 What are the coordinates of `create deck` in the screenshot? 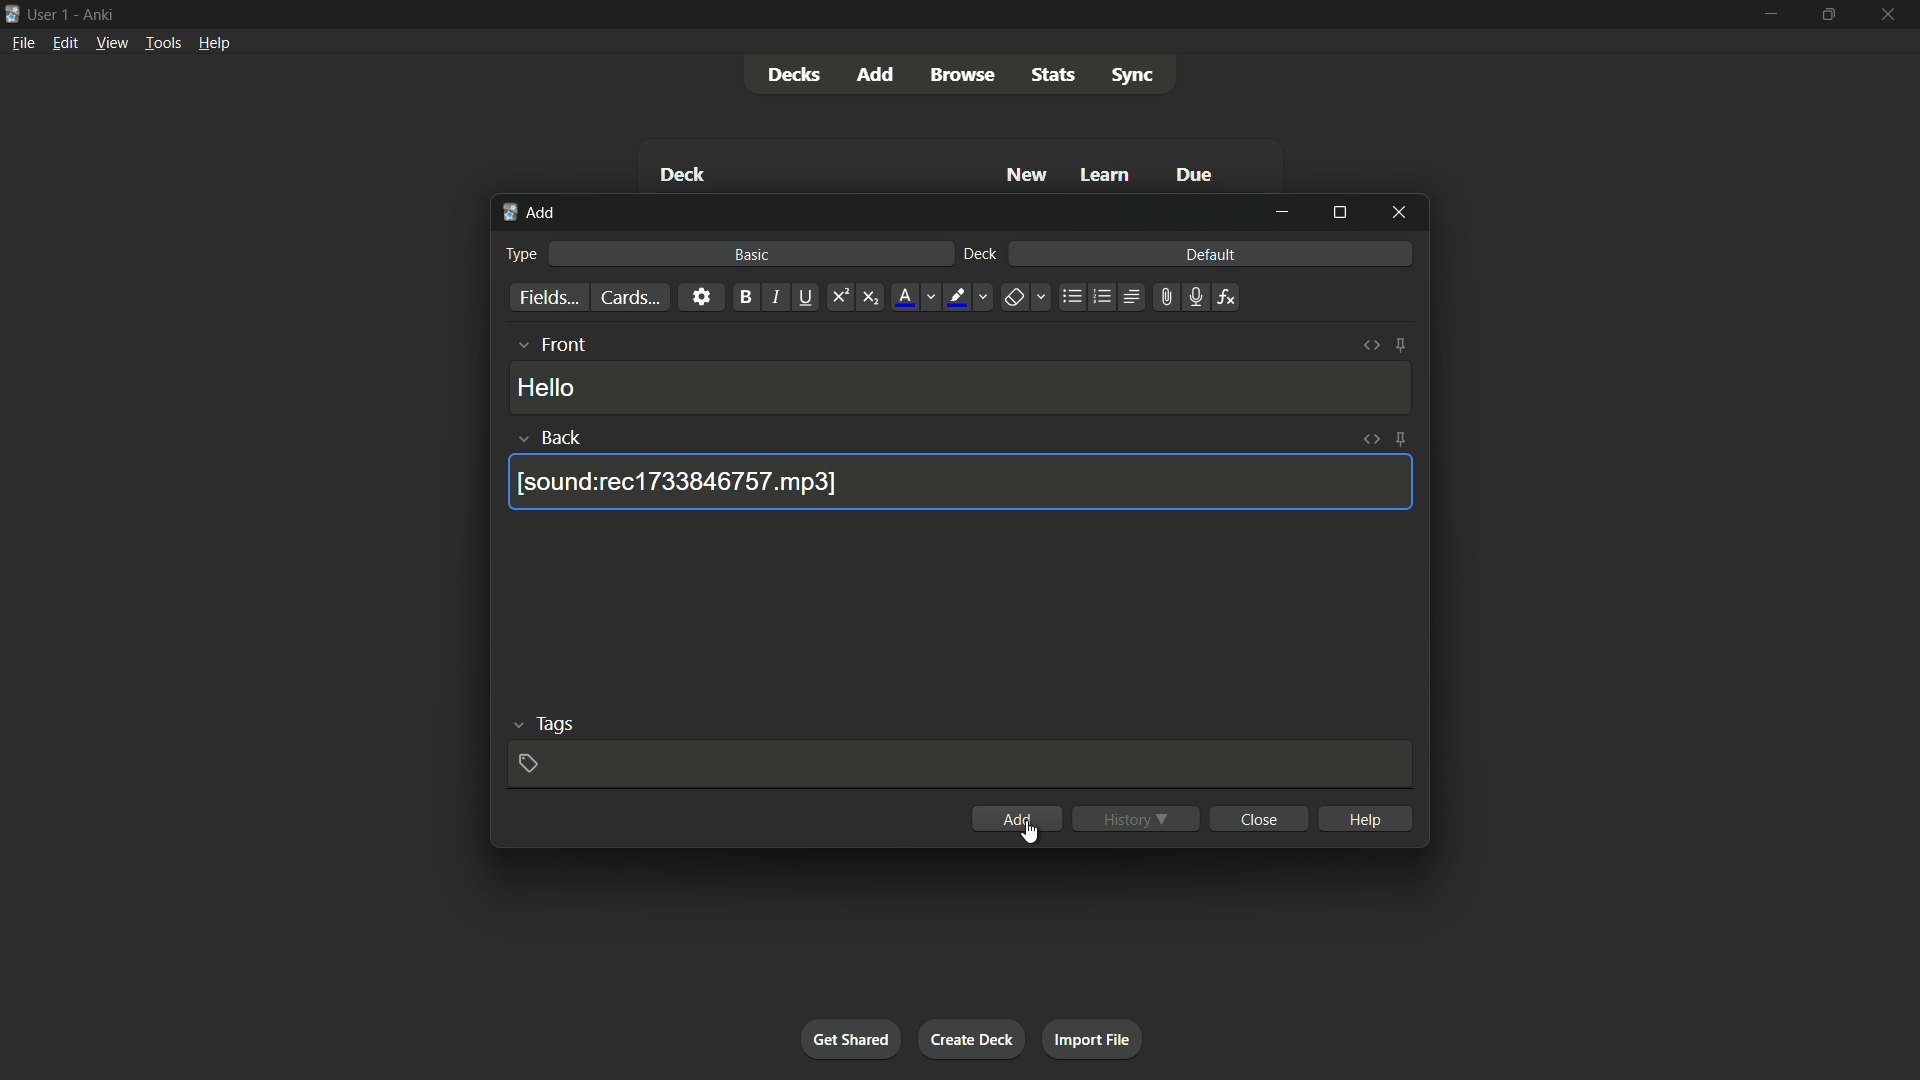 It's located at (974, 1038).